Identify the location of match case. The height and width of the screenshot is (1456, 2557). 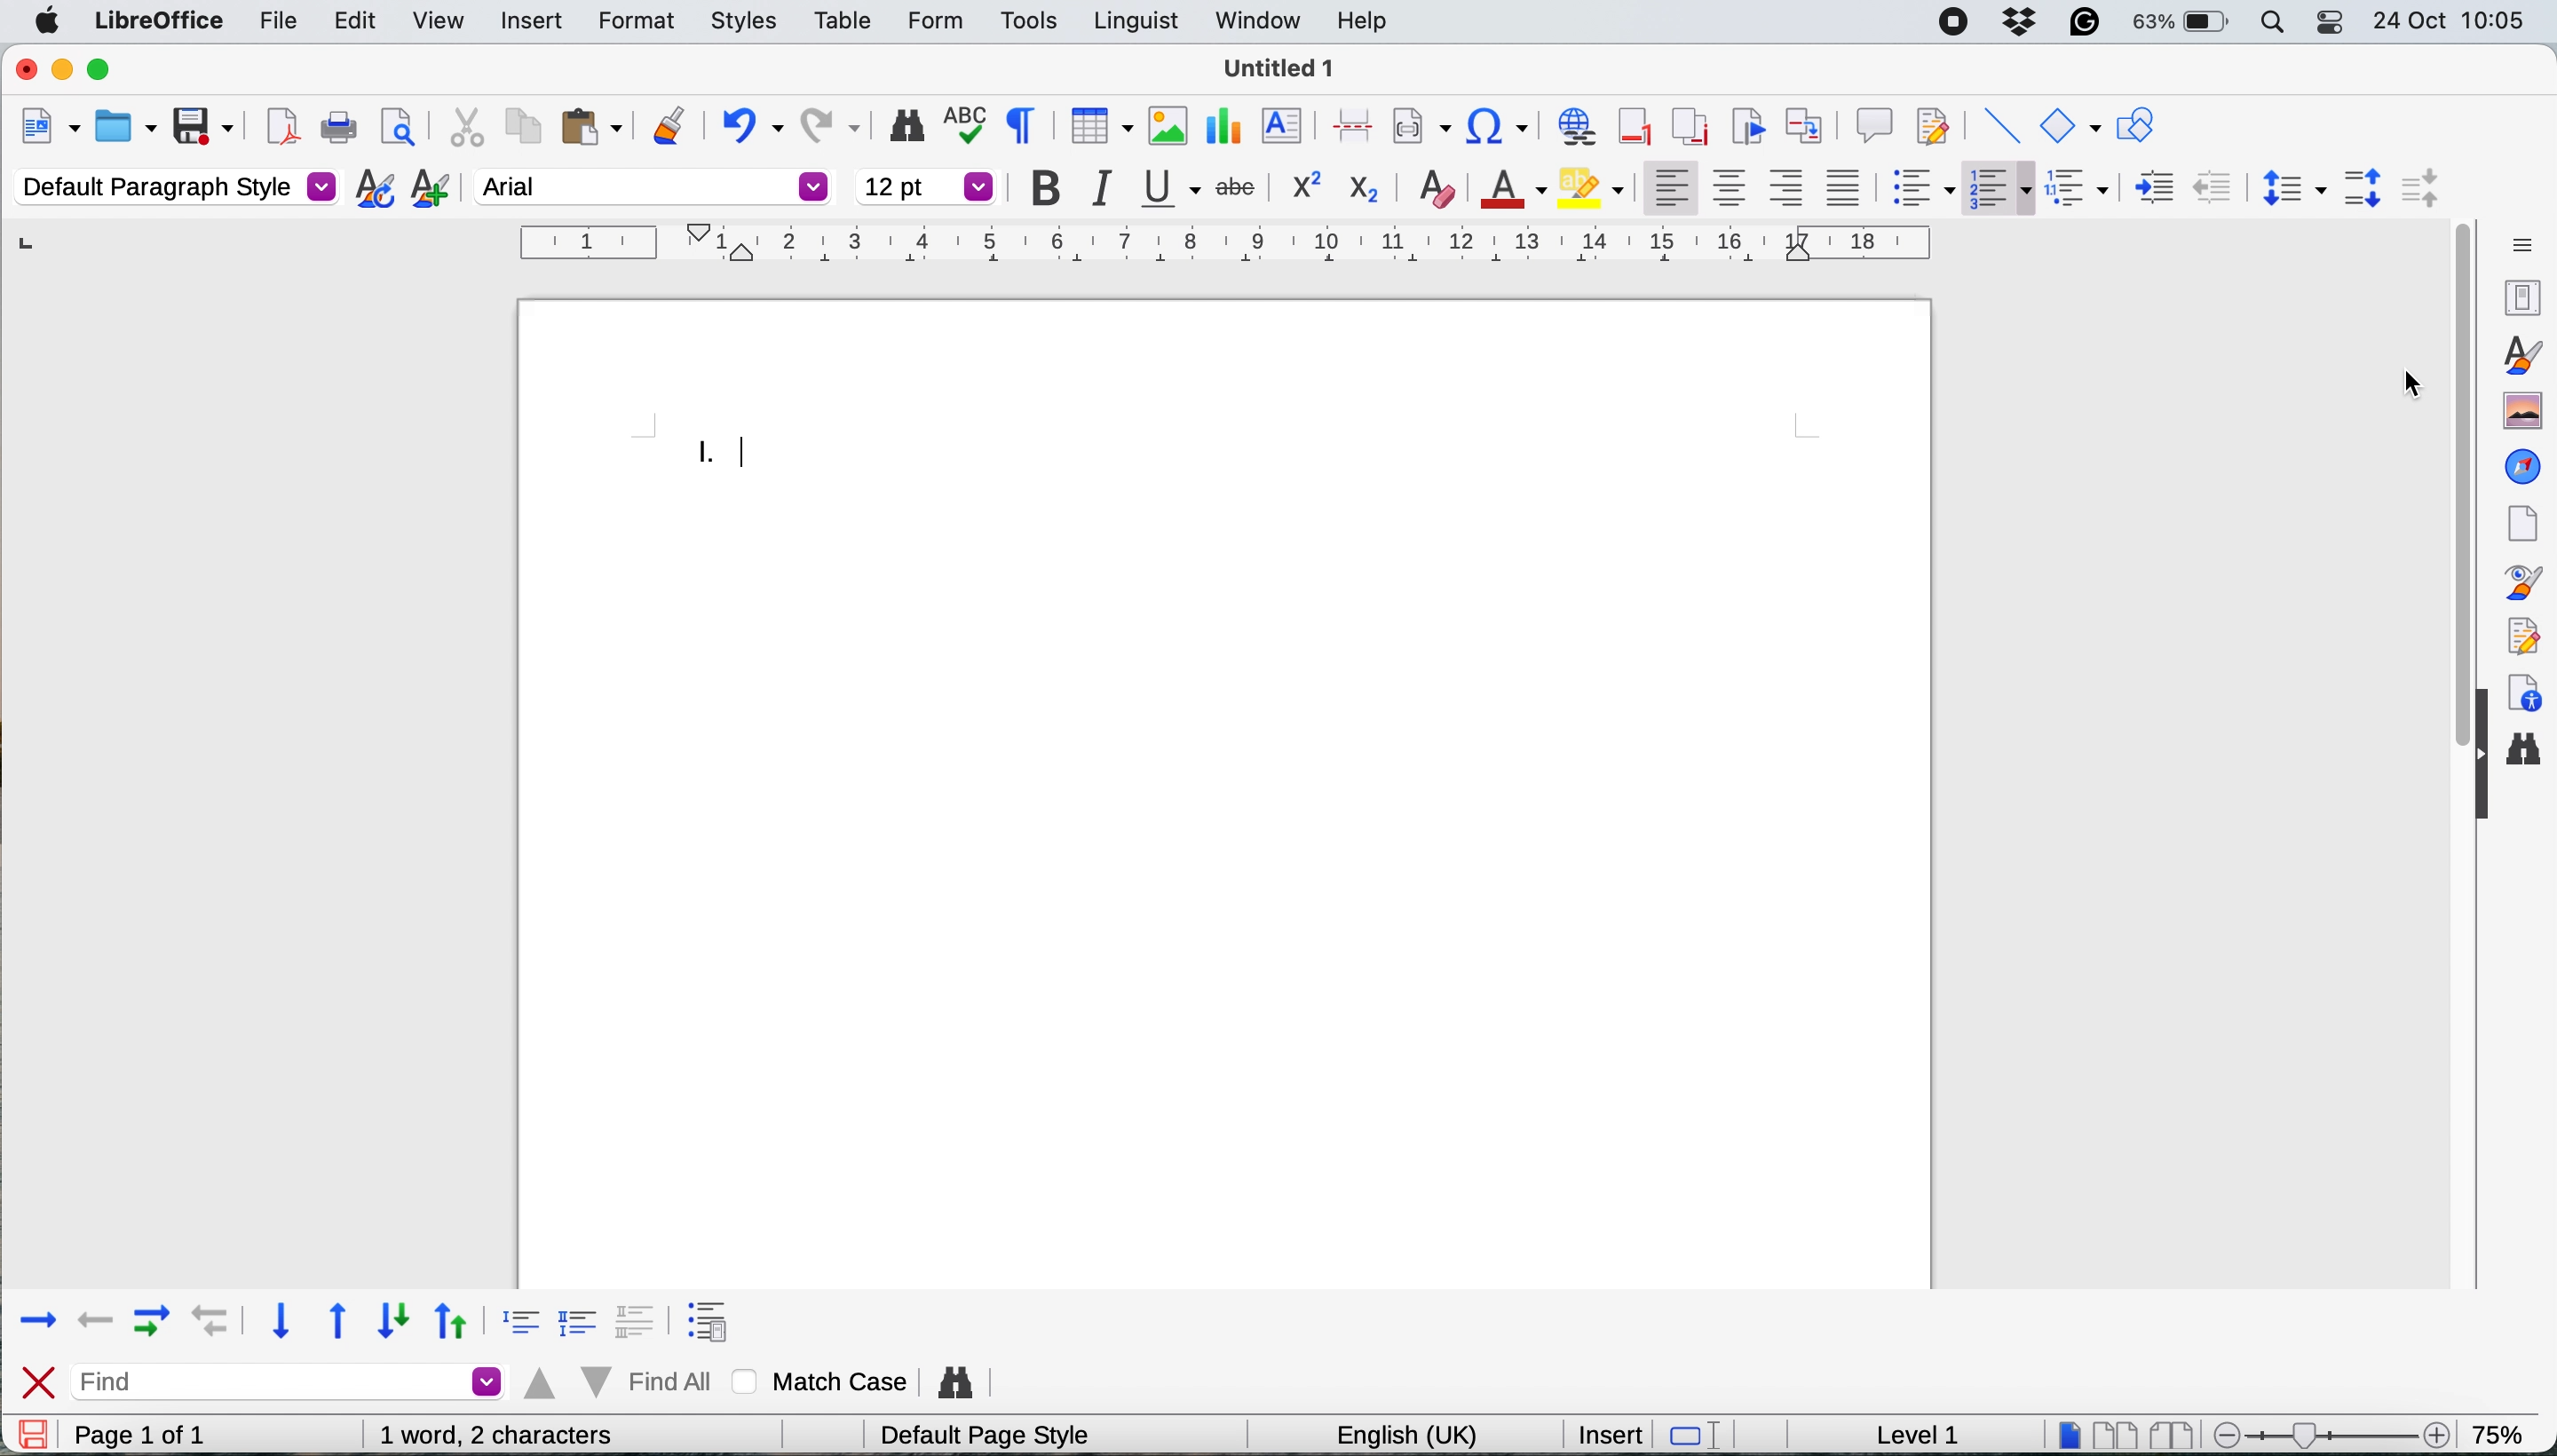
(825, 1381).